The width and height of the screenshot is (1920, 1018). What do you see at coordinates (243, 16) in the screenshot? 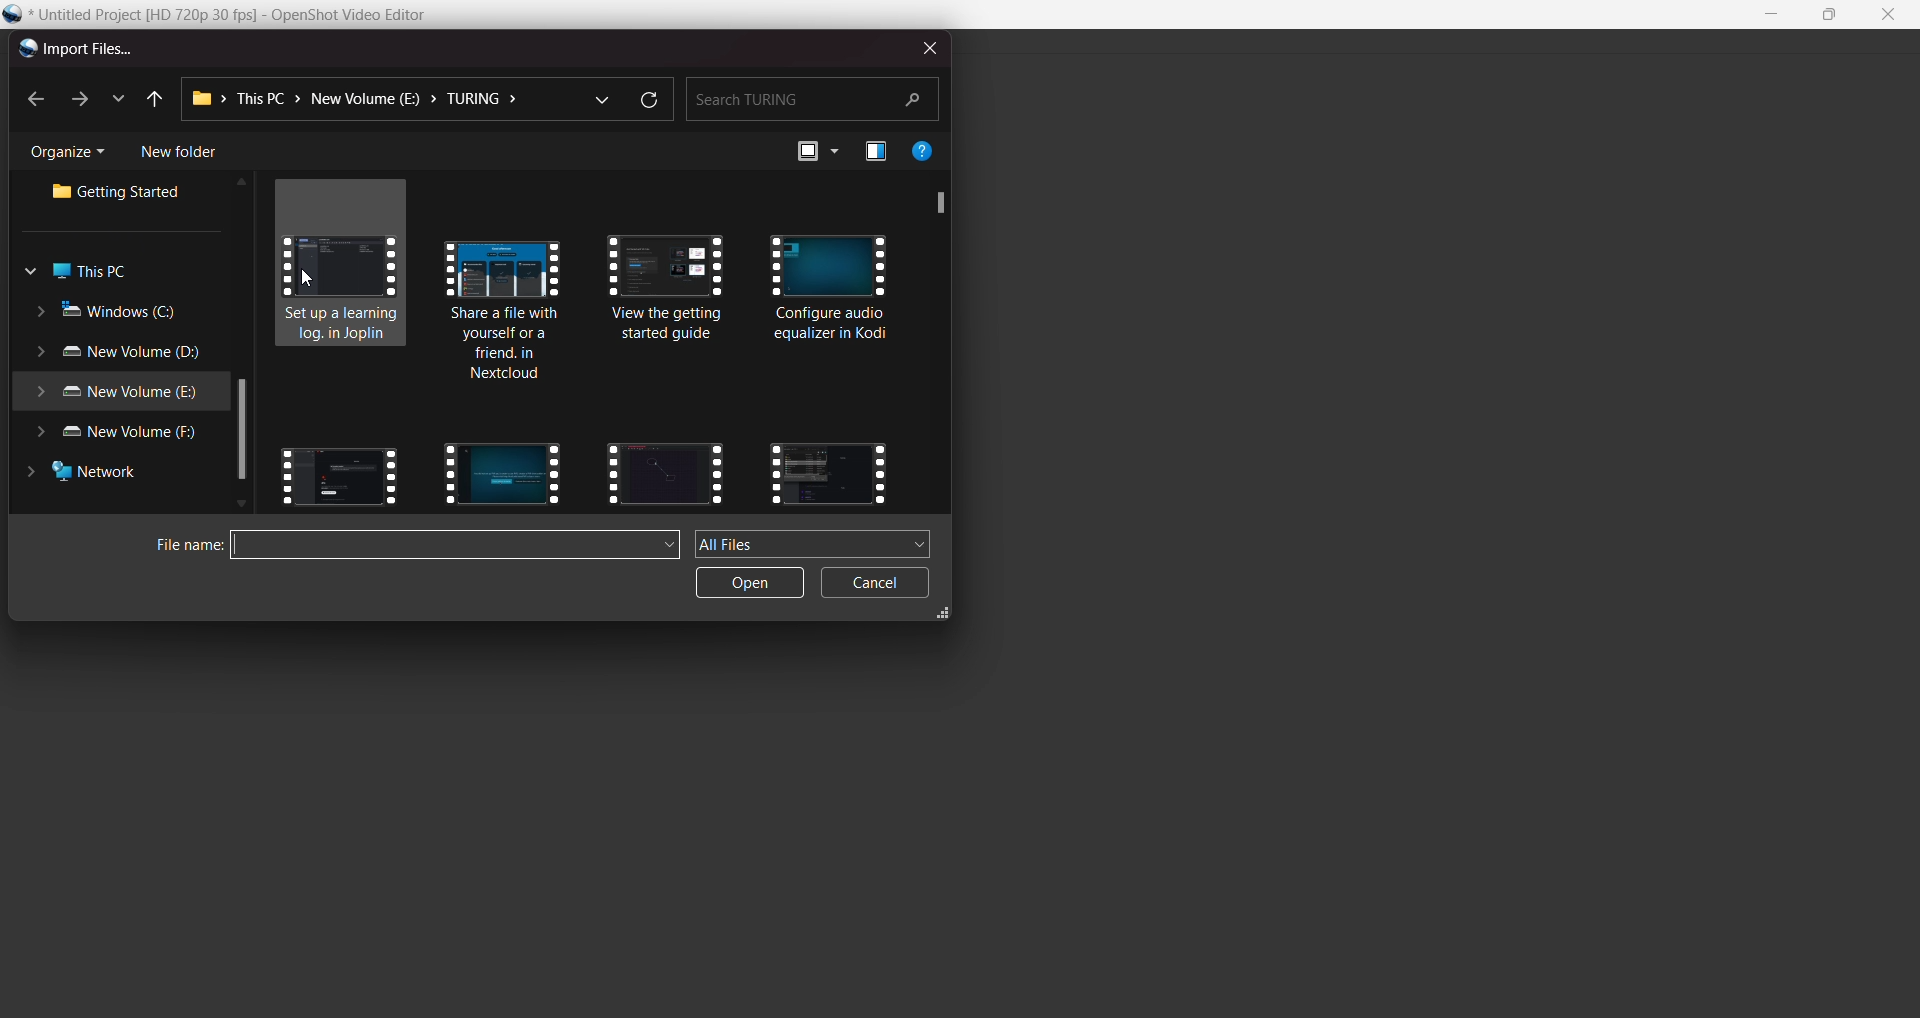
I see `file name` at bounding box center [243, 16].